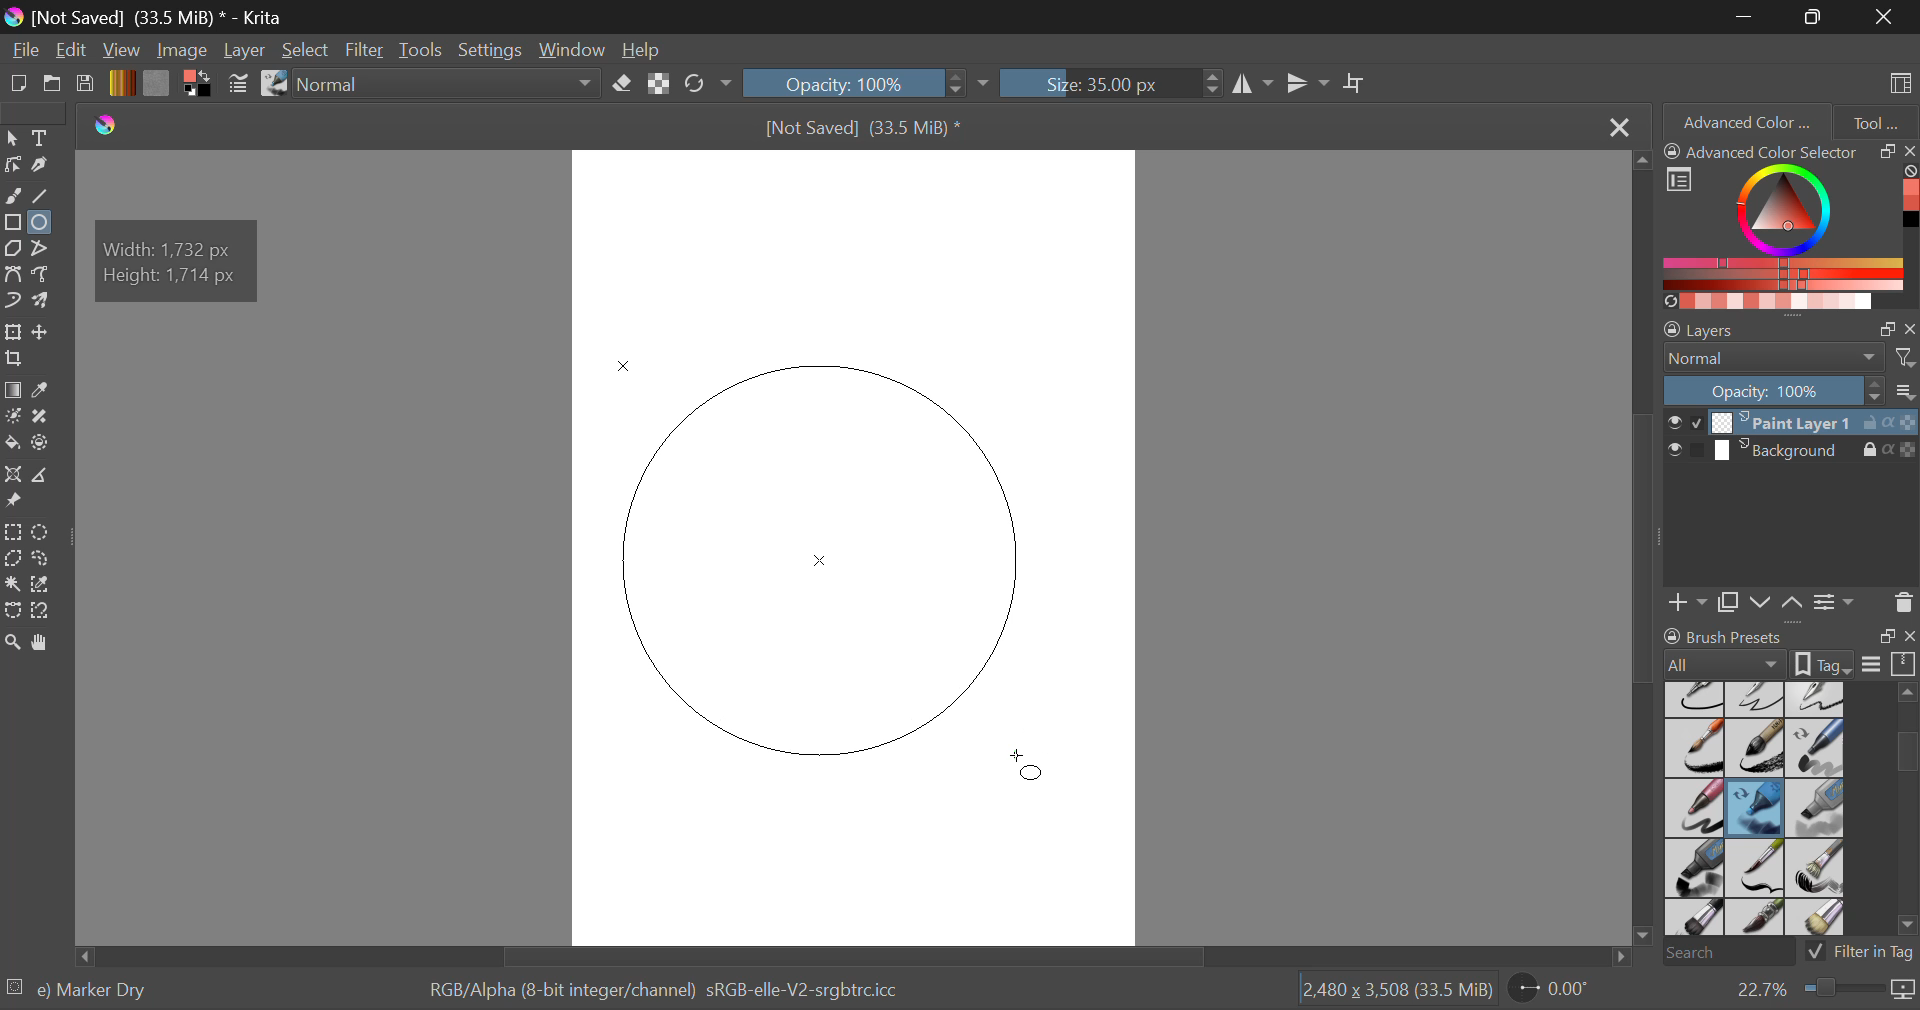 This screenshot has height=1010, width=1920. Describe the element at coordinates (1792, 421) in the screenshot. I see `Paint Layer 1` at that location.